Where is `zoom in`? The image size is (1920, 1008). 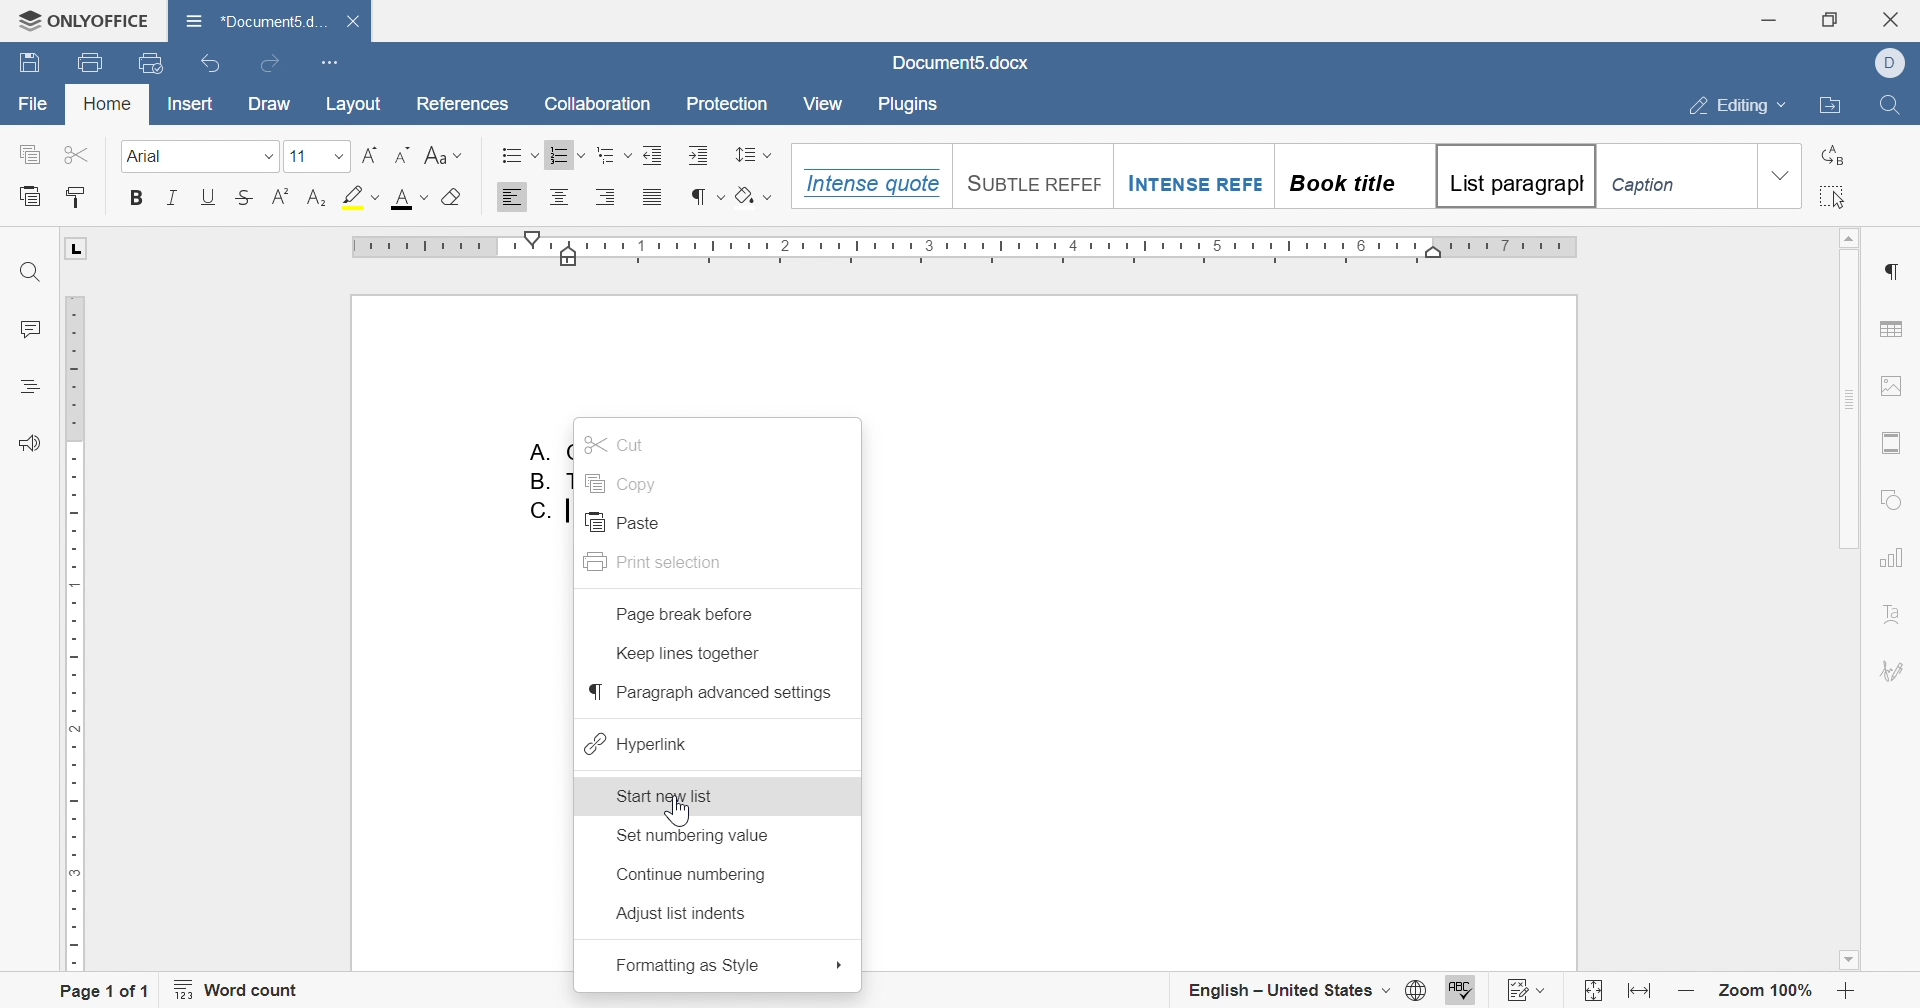
zoom in is located at coordinates (1847, 994).